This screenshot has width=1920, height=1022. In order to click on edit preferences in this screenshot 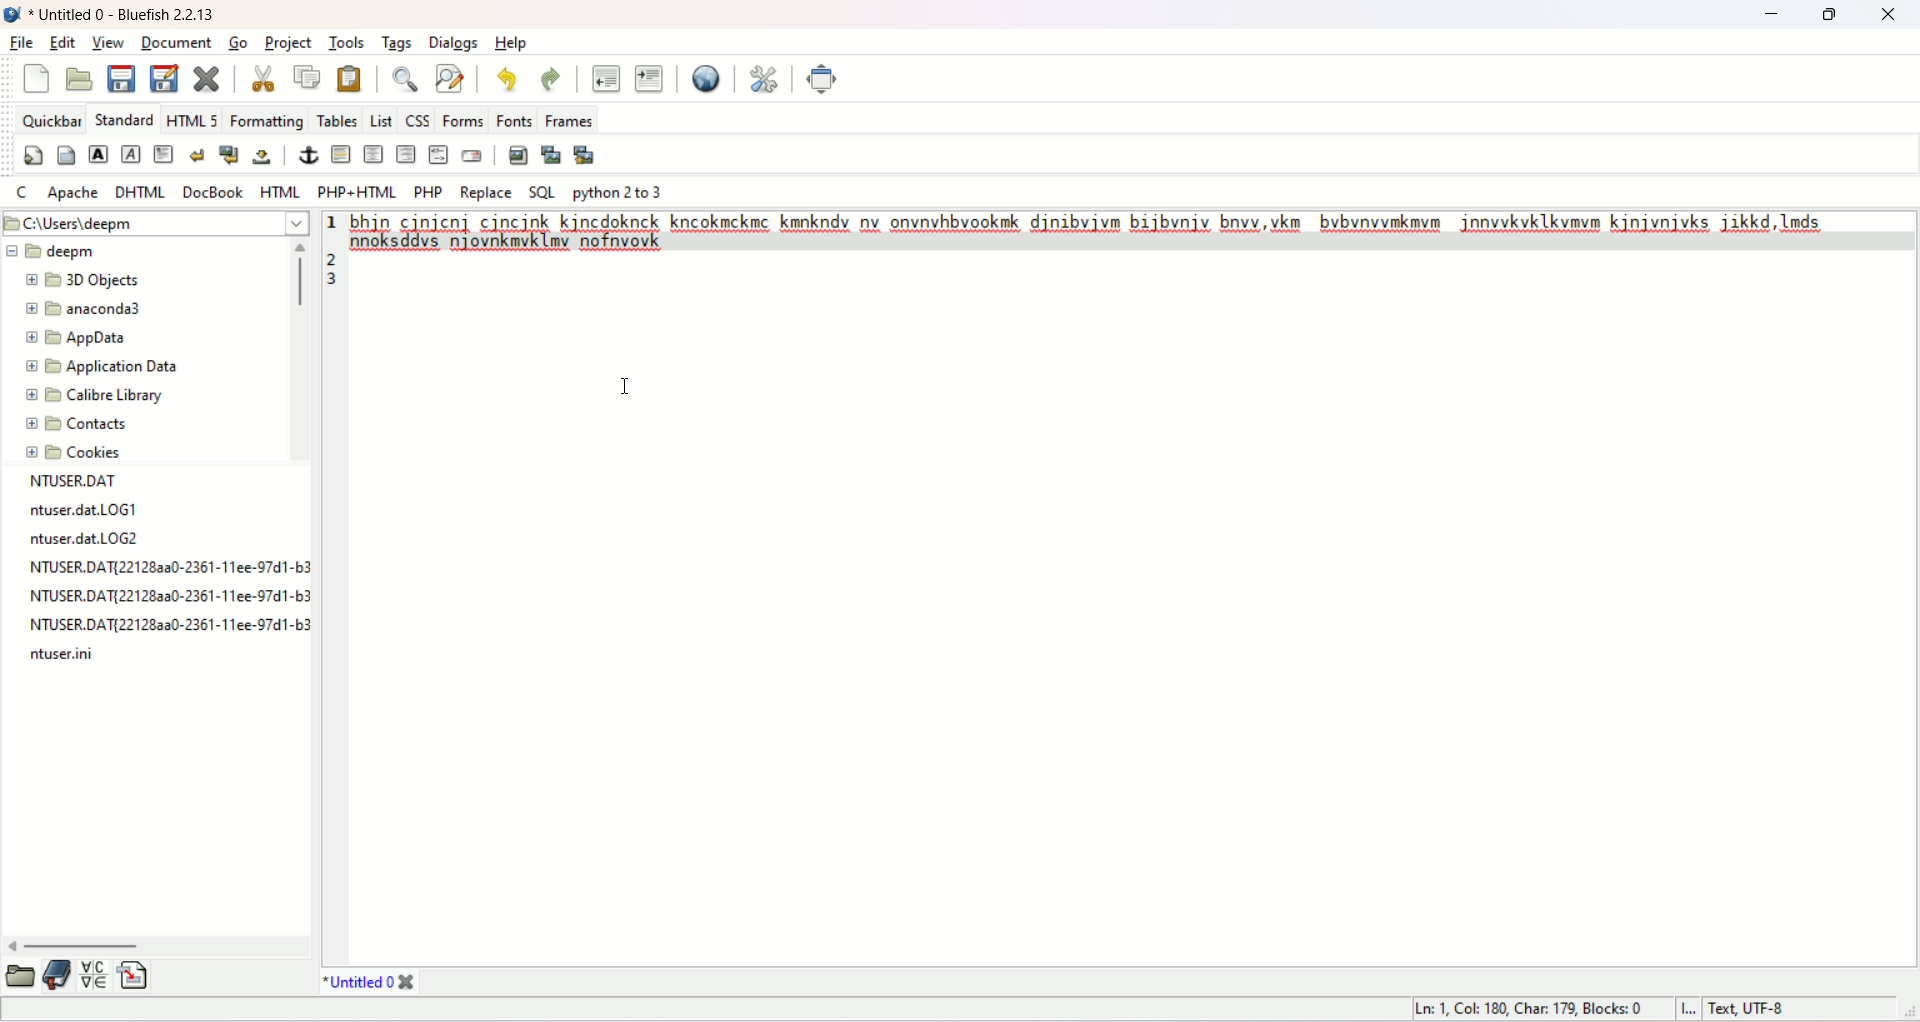, I will do `click(765, 79)`.